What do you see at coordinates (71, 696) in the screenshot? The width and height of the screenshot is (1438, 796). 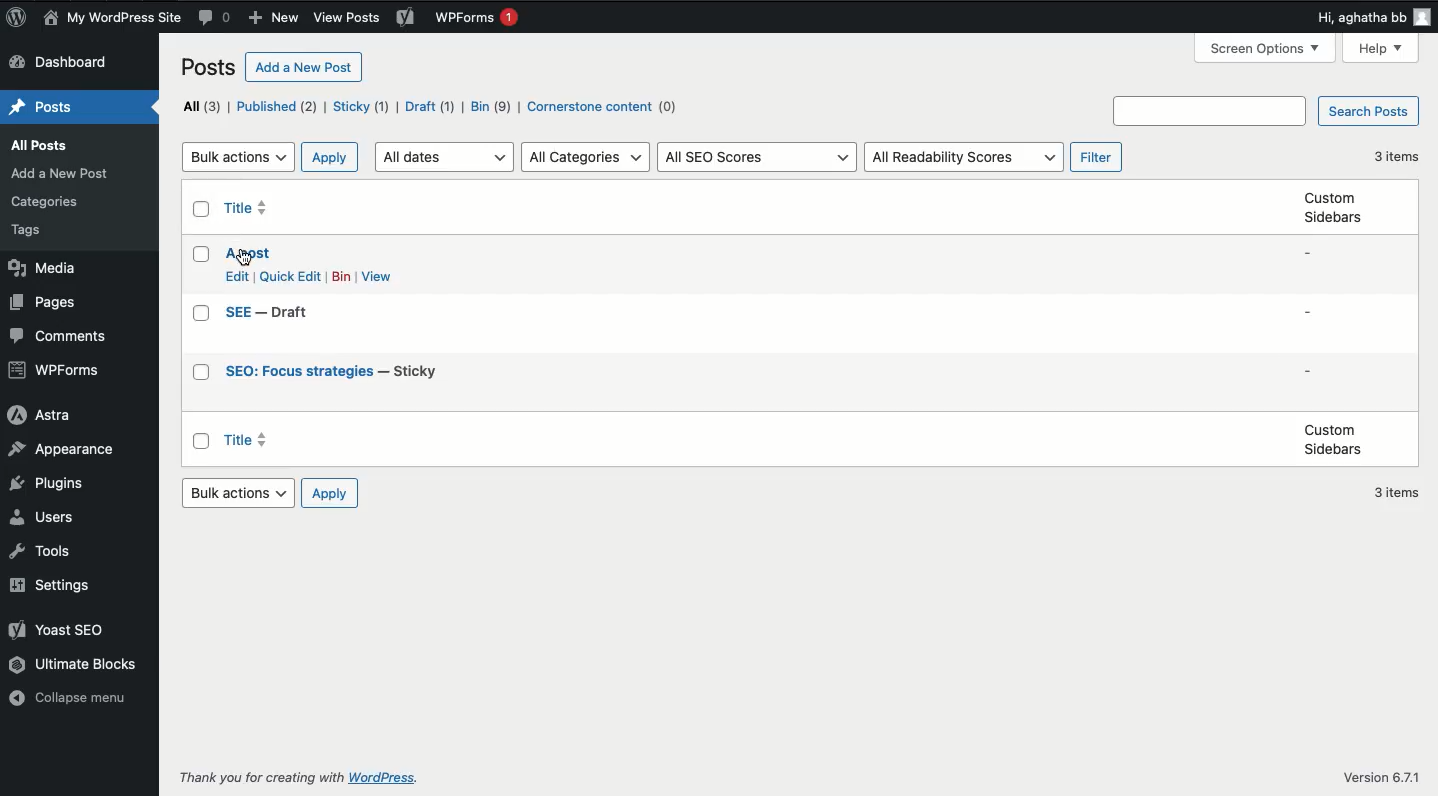 I see `Collapse menu` at bounding box center [71, 696].